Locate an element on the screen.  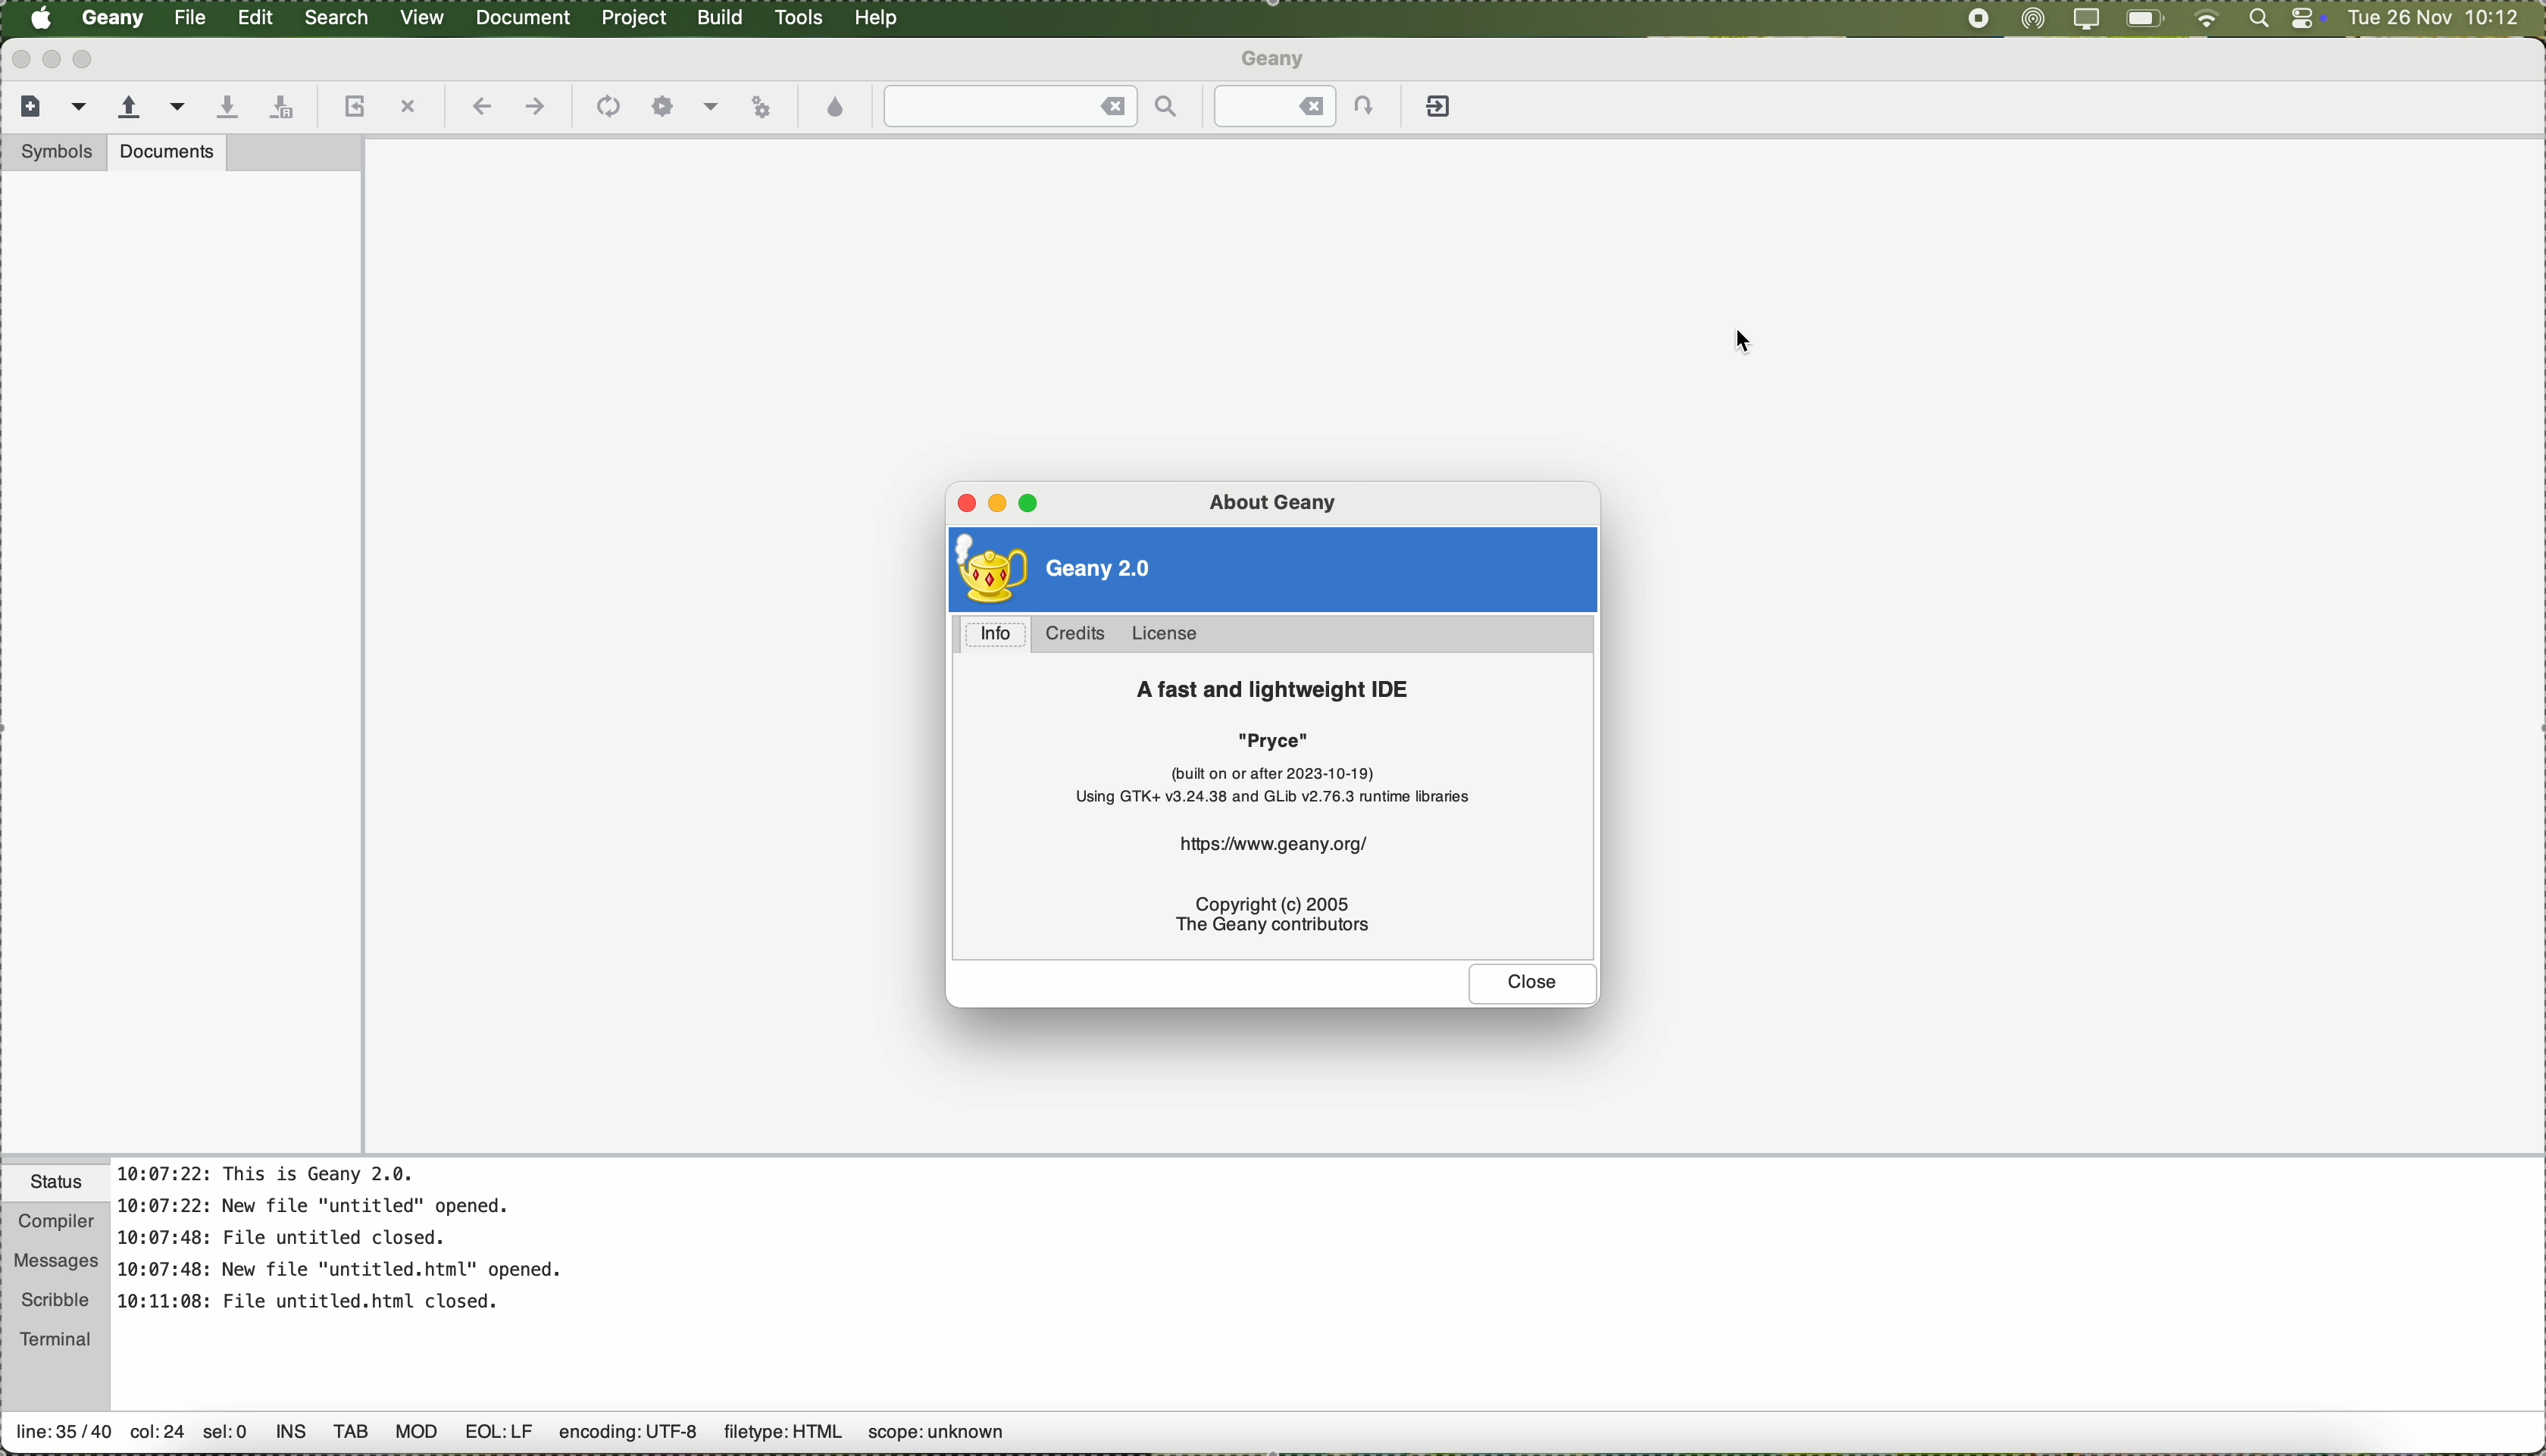
license is located at coordinates (1171, 633).